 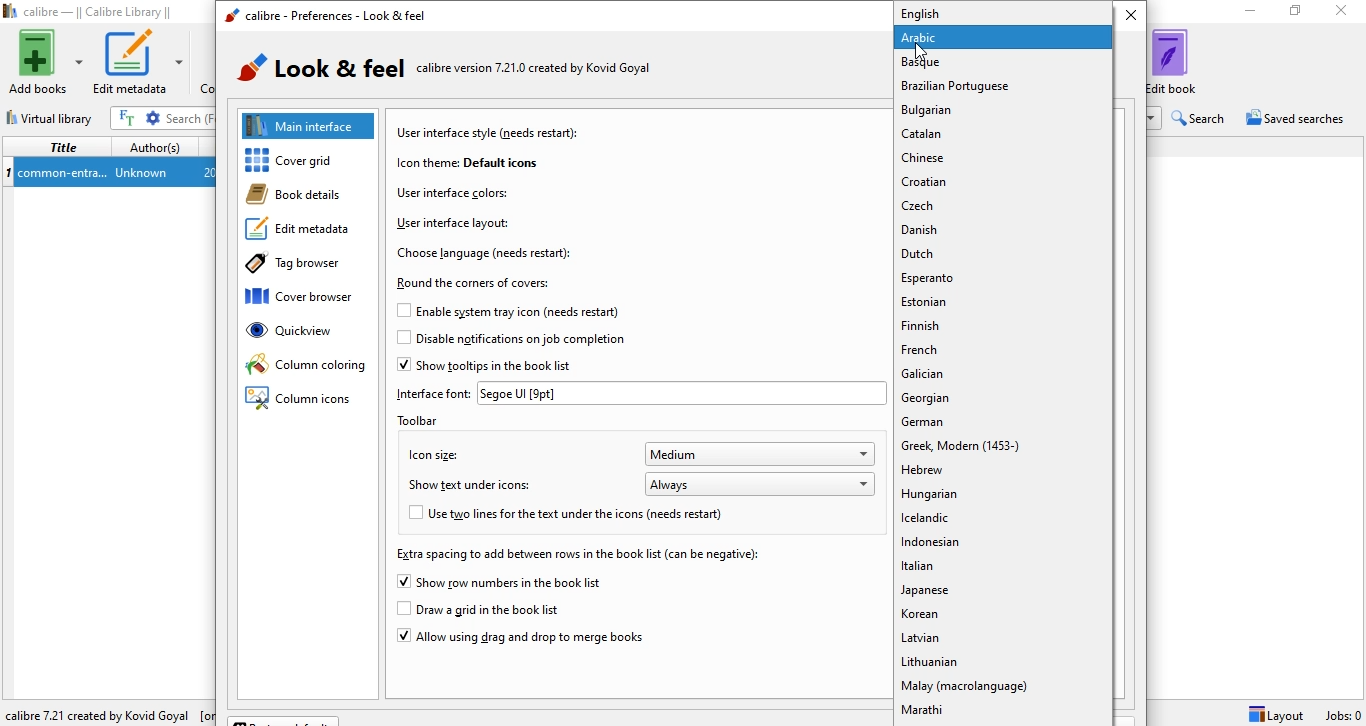 I want to click on basque, so click(x=1002, y=63).